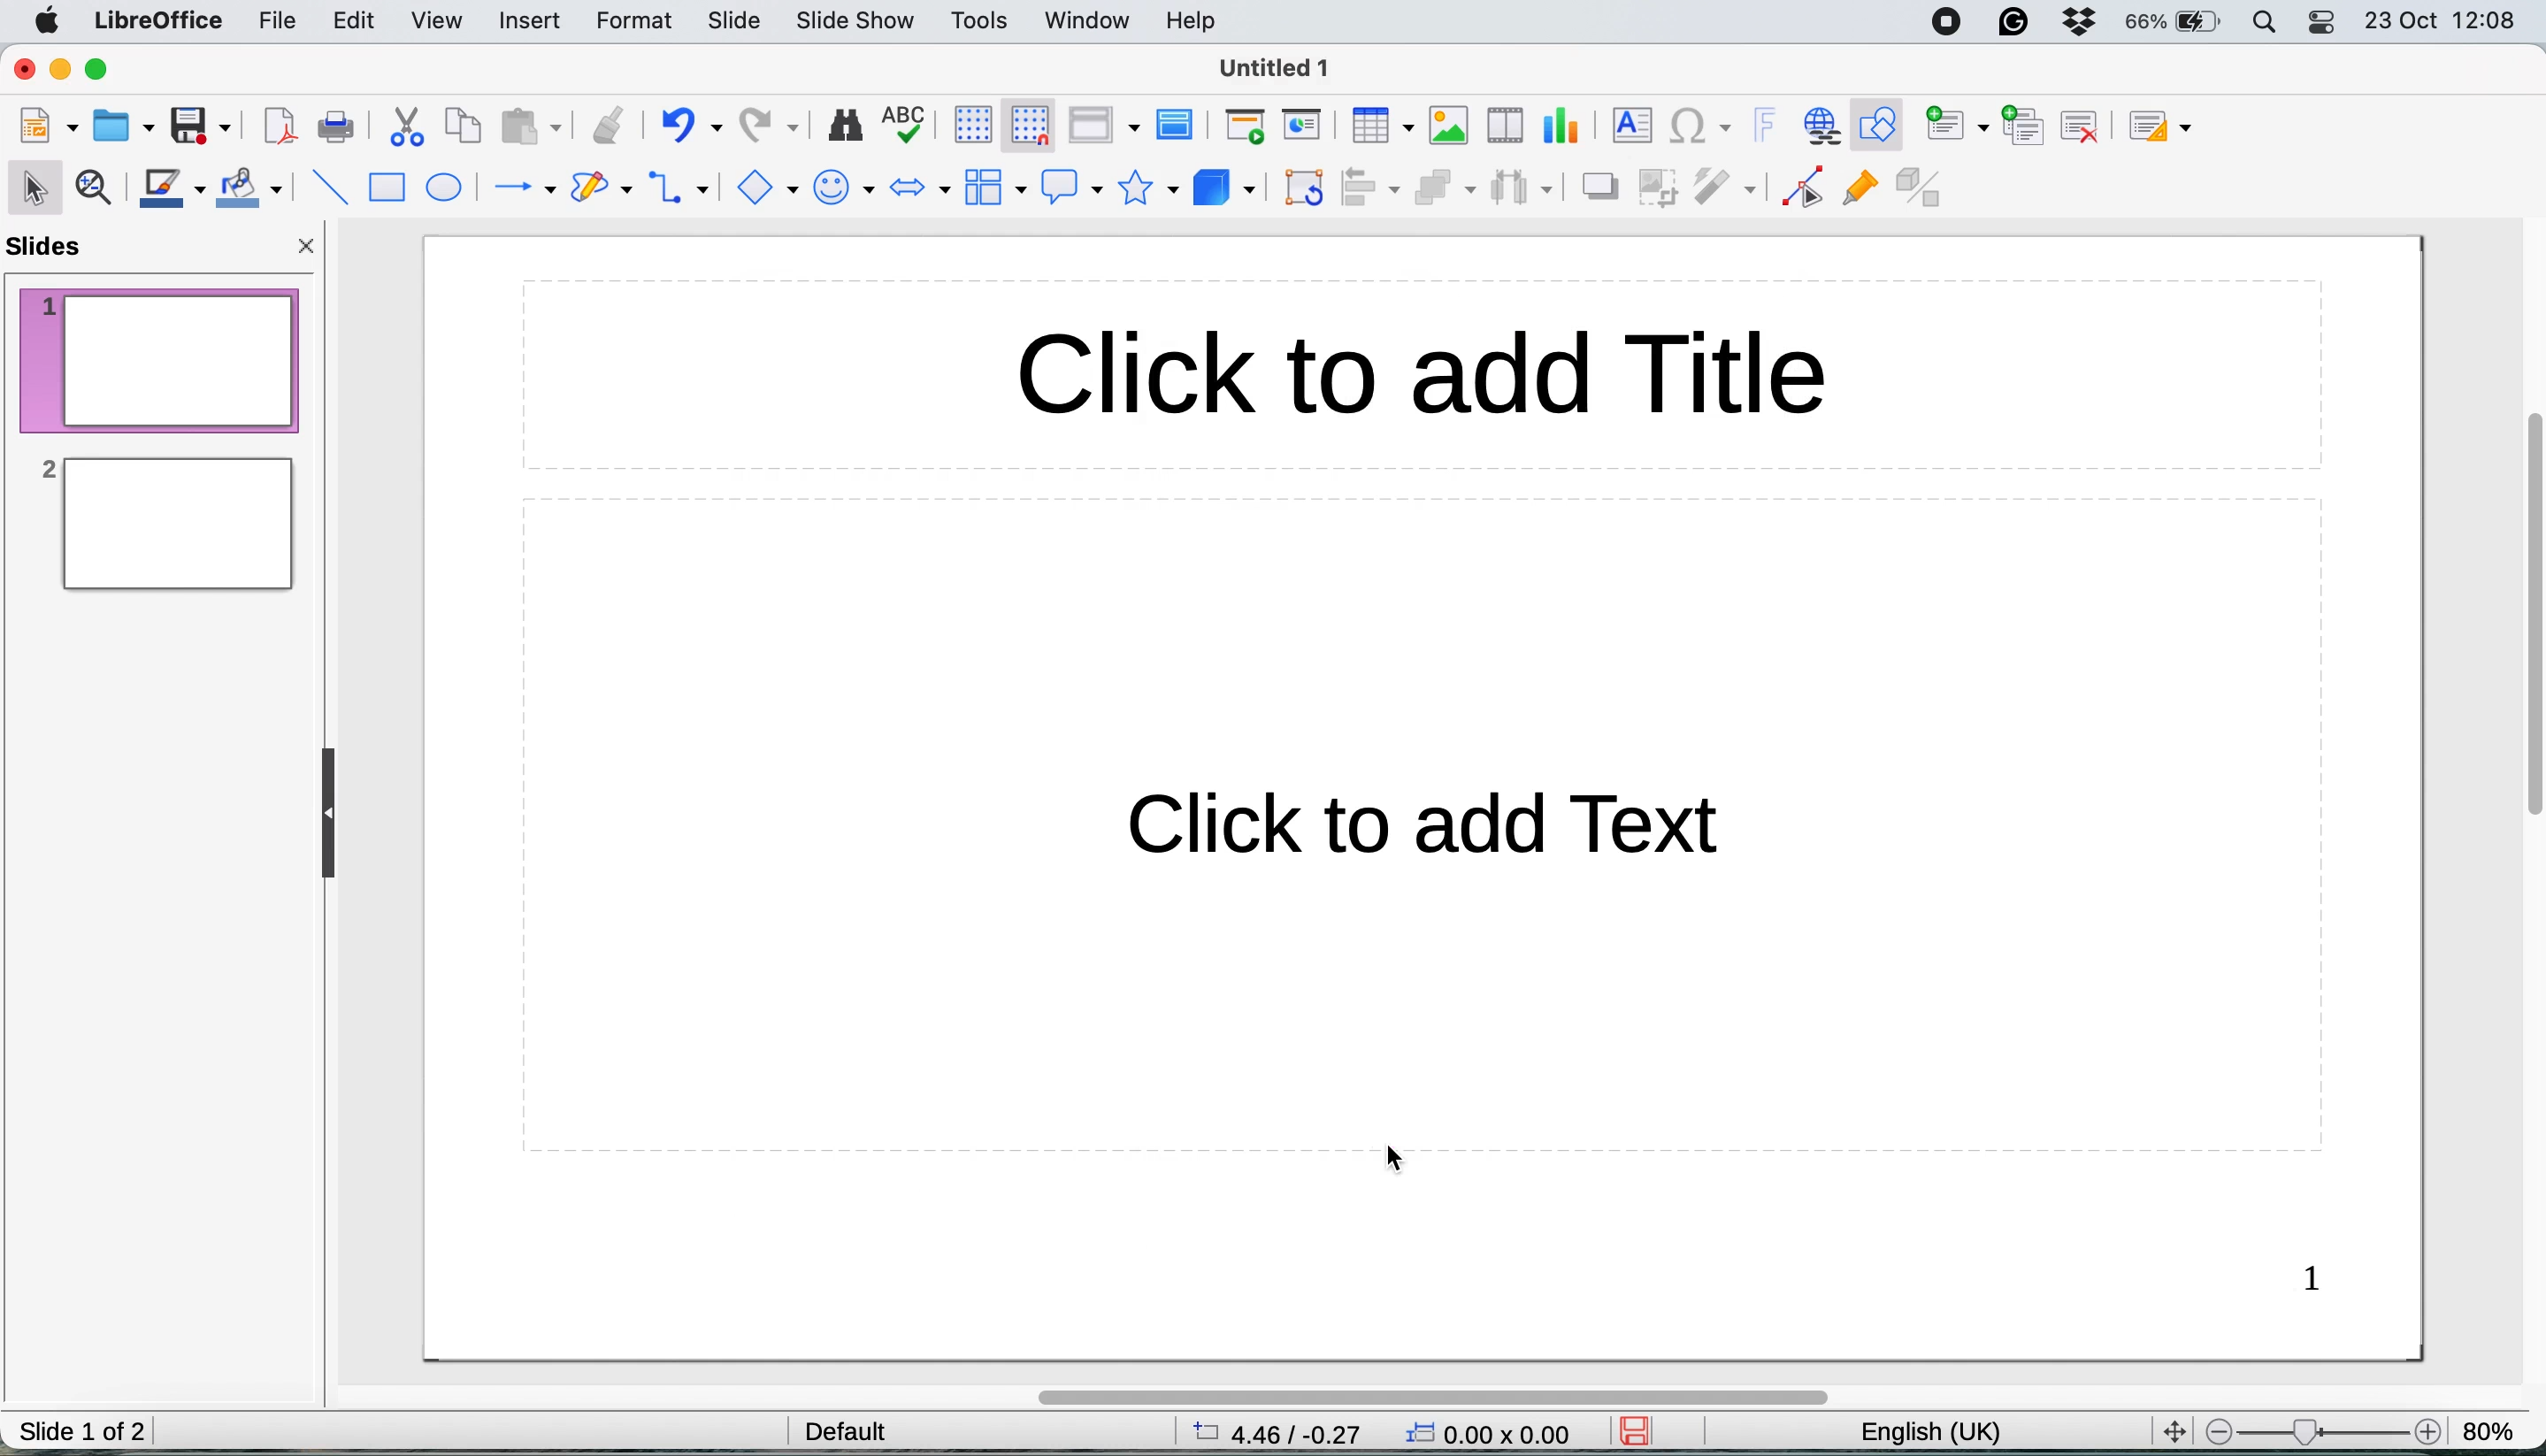 Image resolution: width=2546 pixels, height=1456 pixels. I want to click on print, so click(335, 127).